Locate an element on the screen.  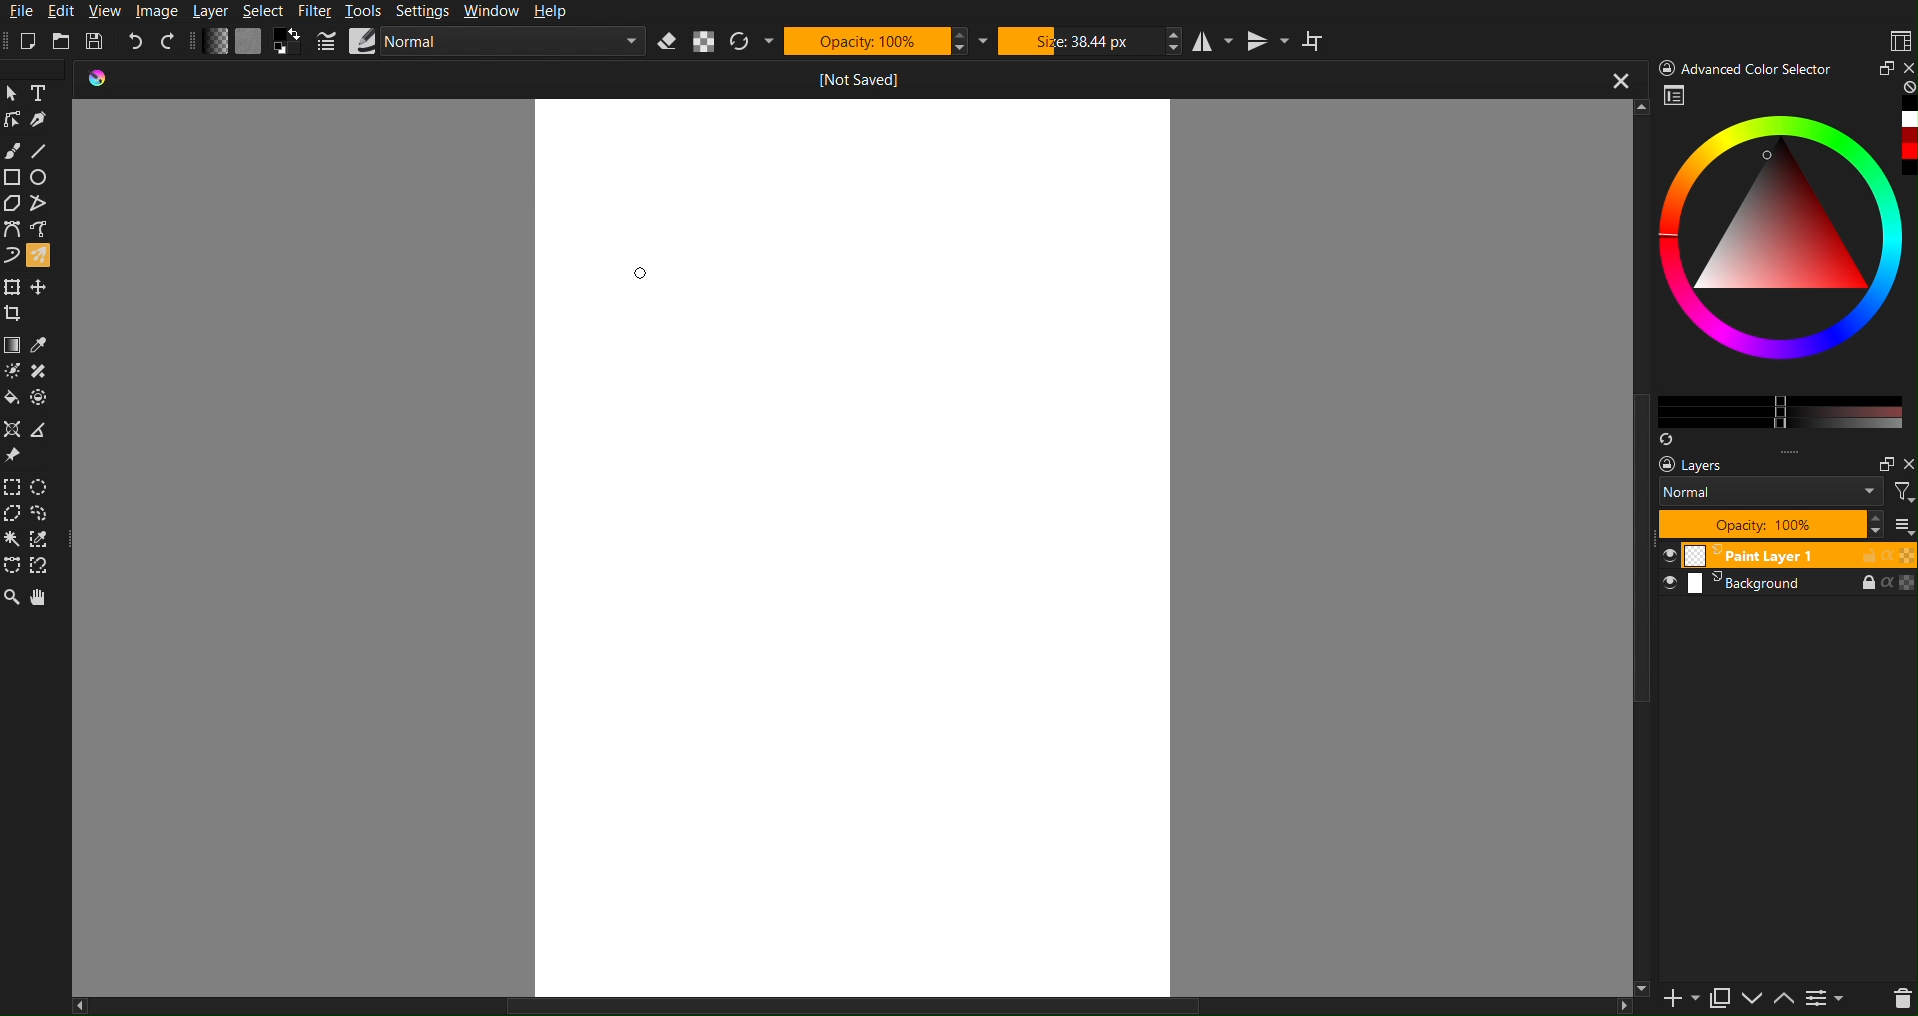
Text is located at coordinates (45, 91).